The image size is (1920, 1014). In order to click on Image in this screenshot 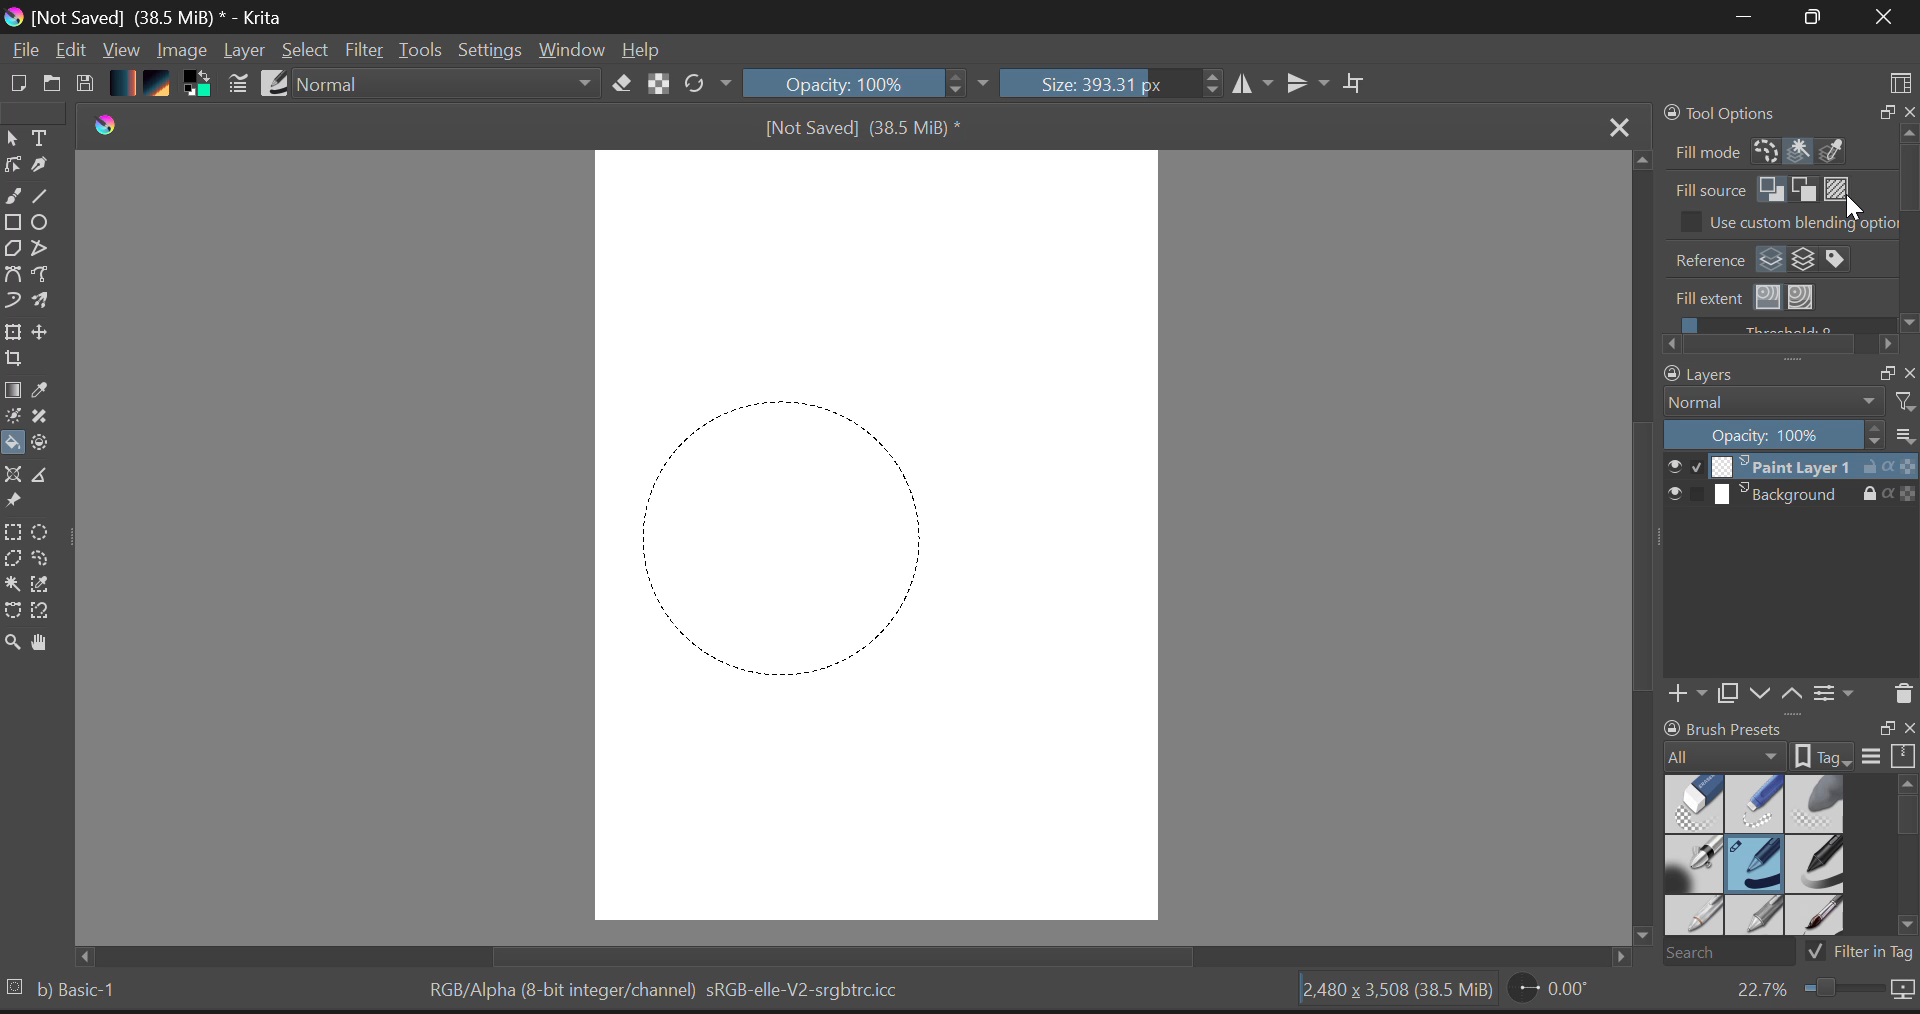, I will do `click(182, 49)`.